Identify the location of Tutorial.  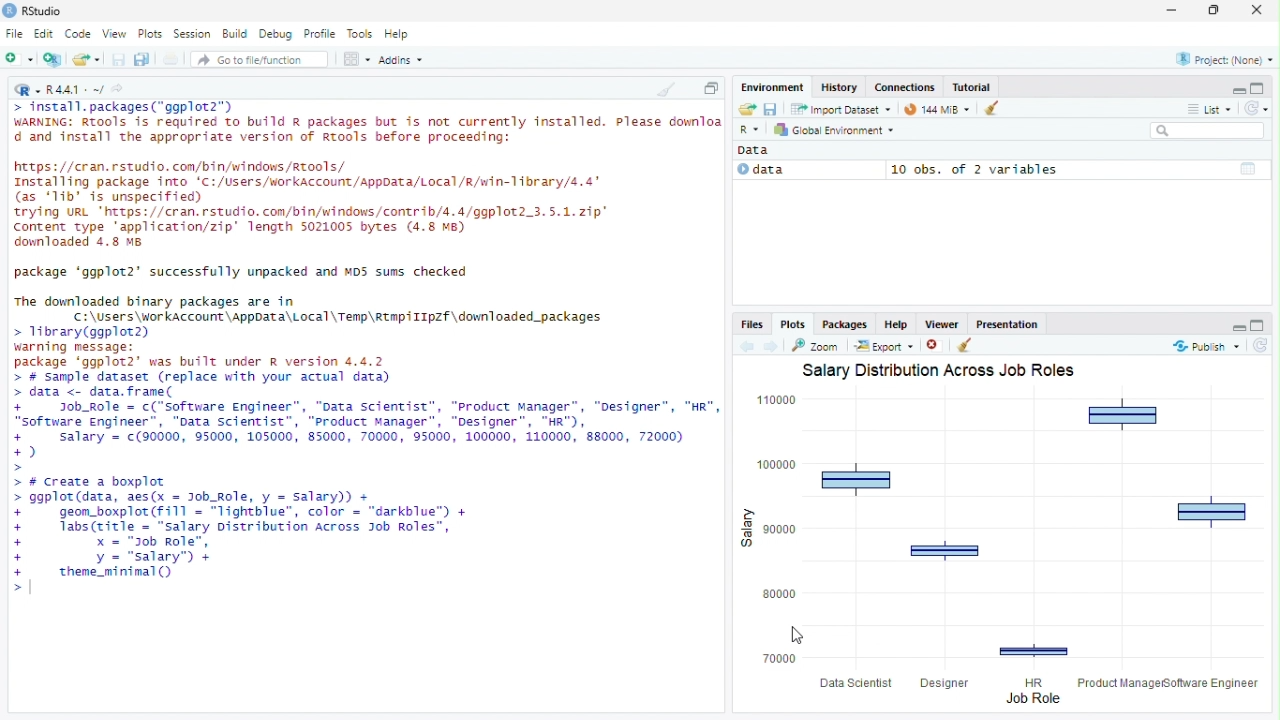
(971, 87).